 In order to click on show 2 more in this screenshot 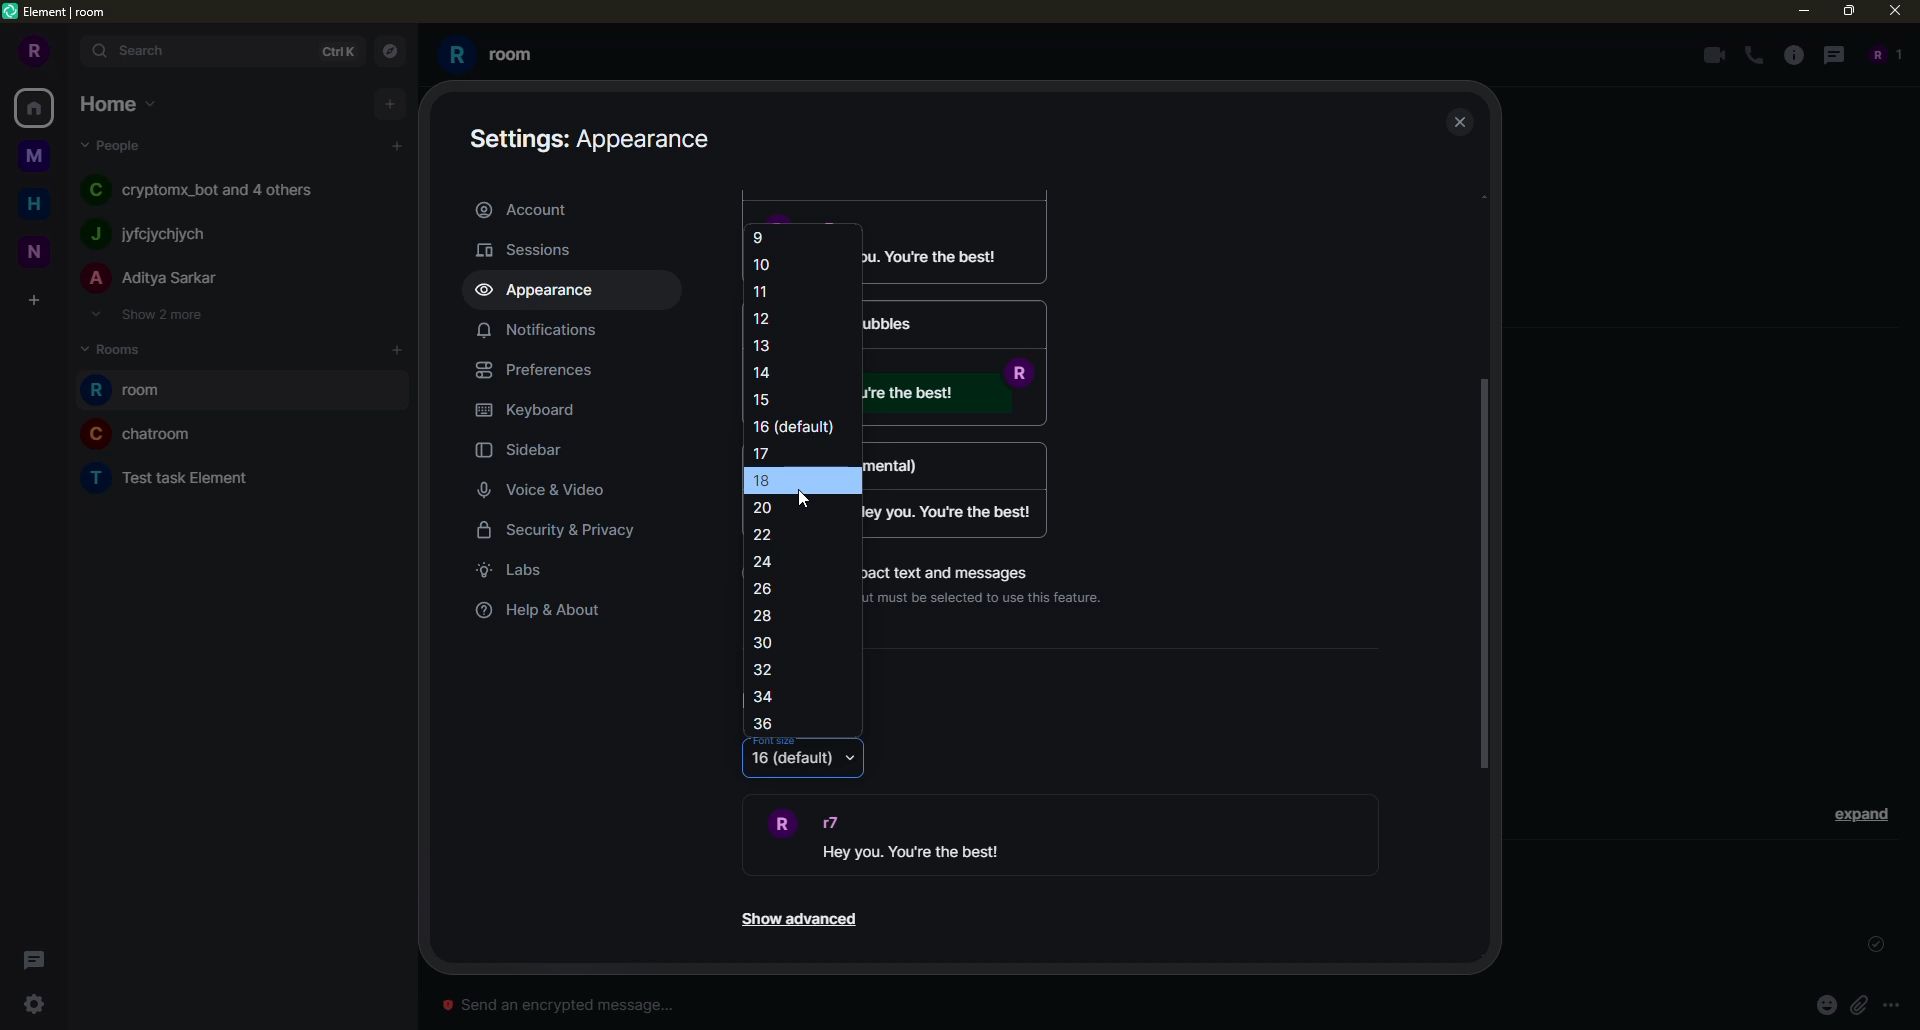, I will do `click(146, 314)`.